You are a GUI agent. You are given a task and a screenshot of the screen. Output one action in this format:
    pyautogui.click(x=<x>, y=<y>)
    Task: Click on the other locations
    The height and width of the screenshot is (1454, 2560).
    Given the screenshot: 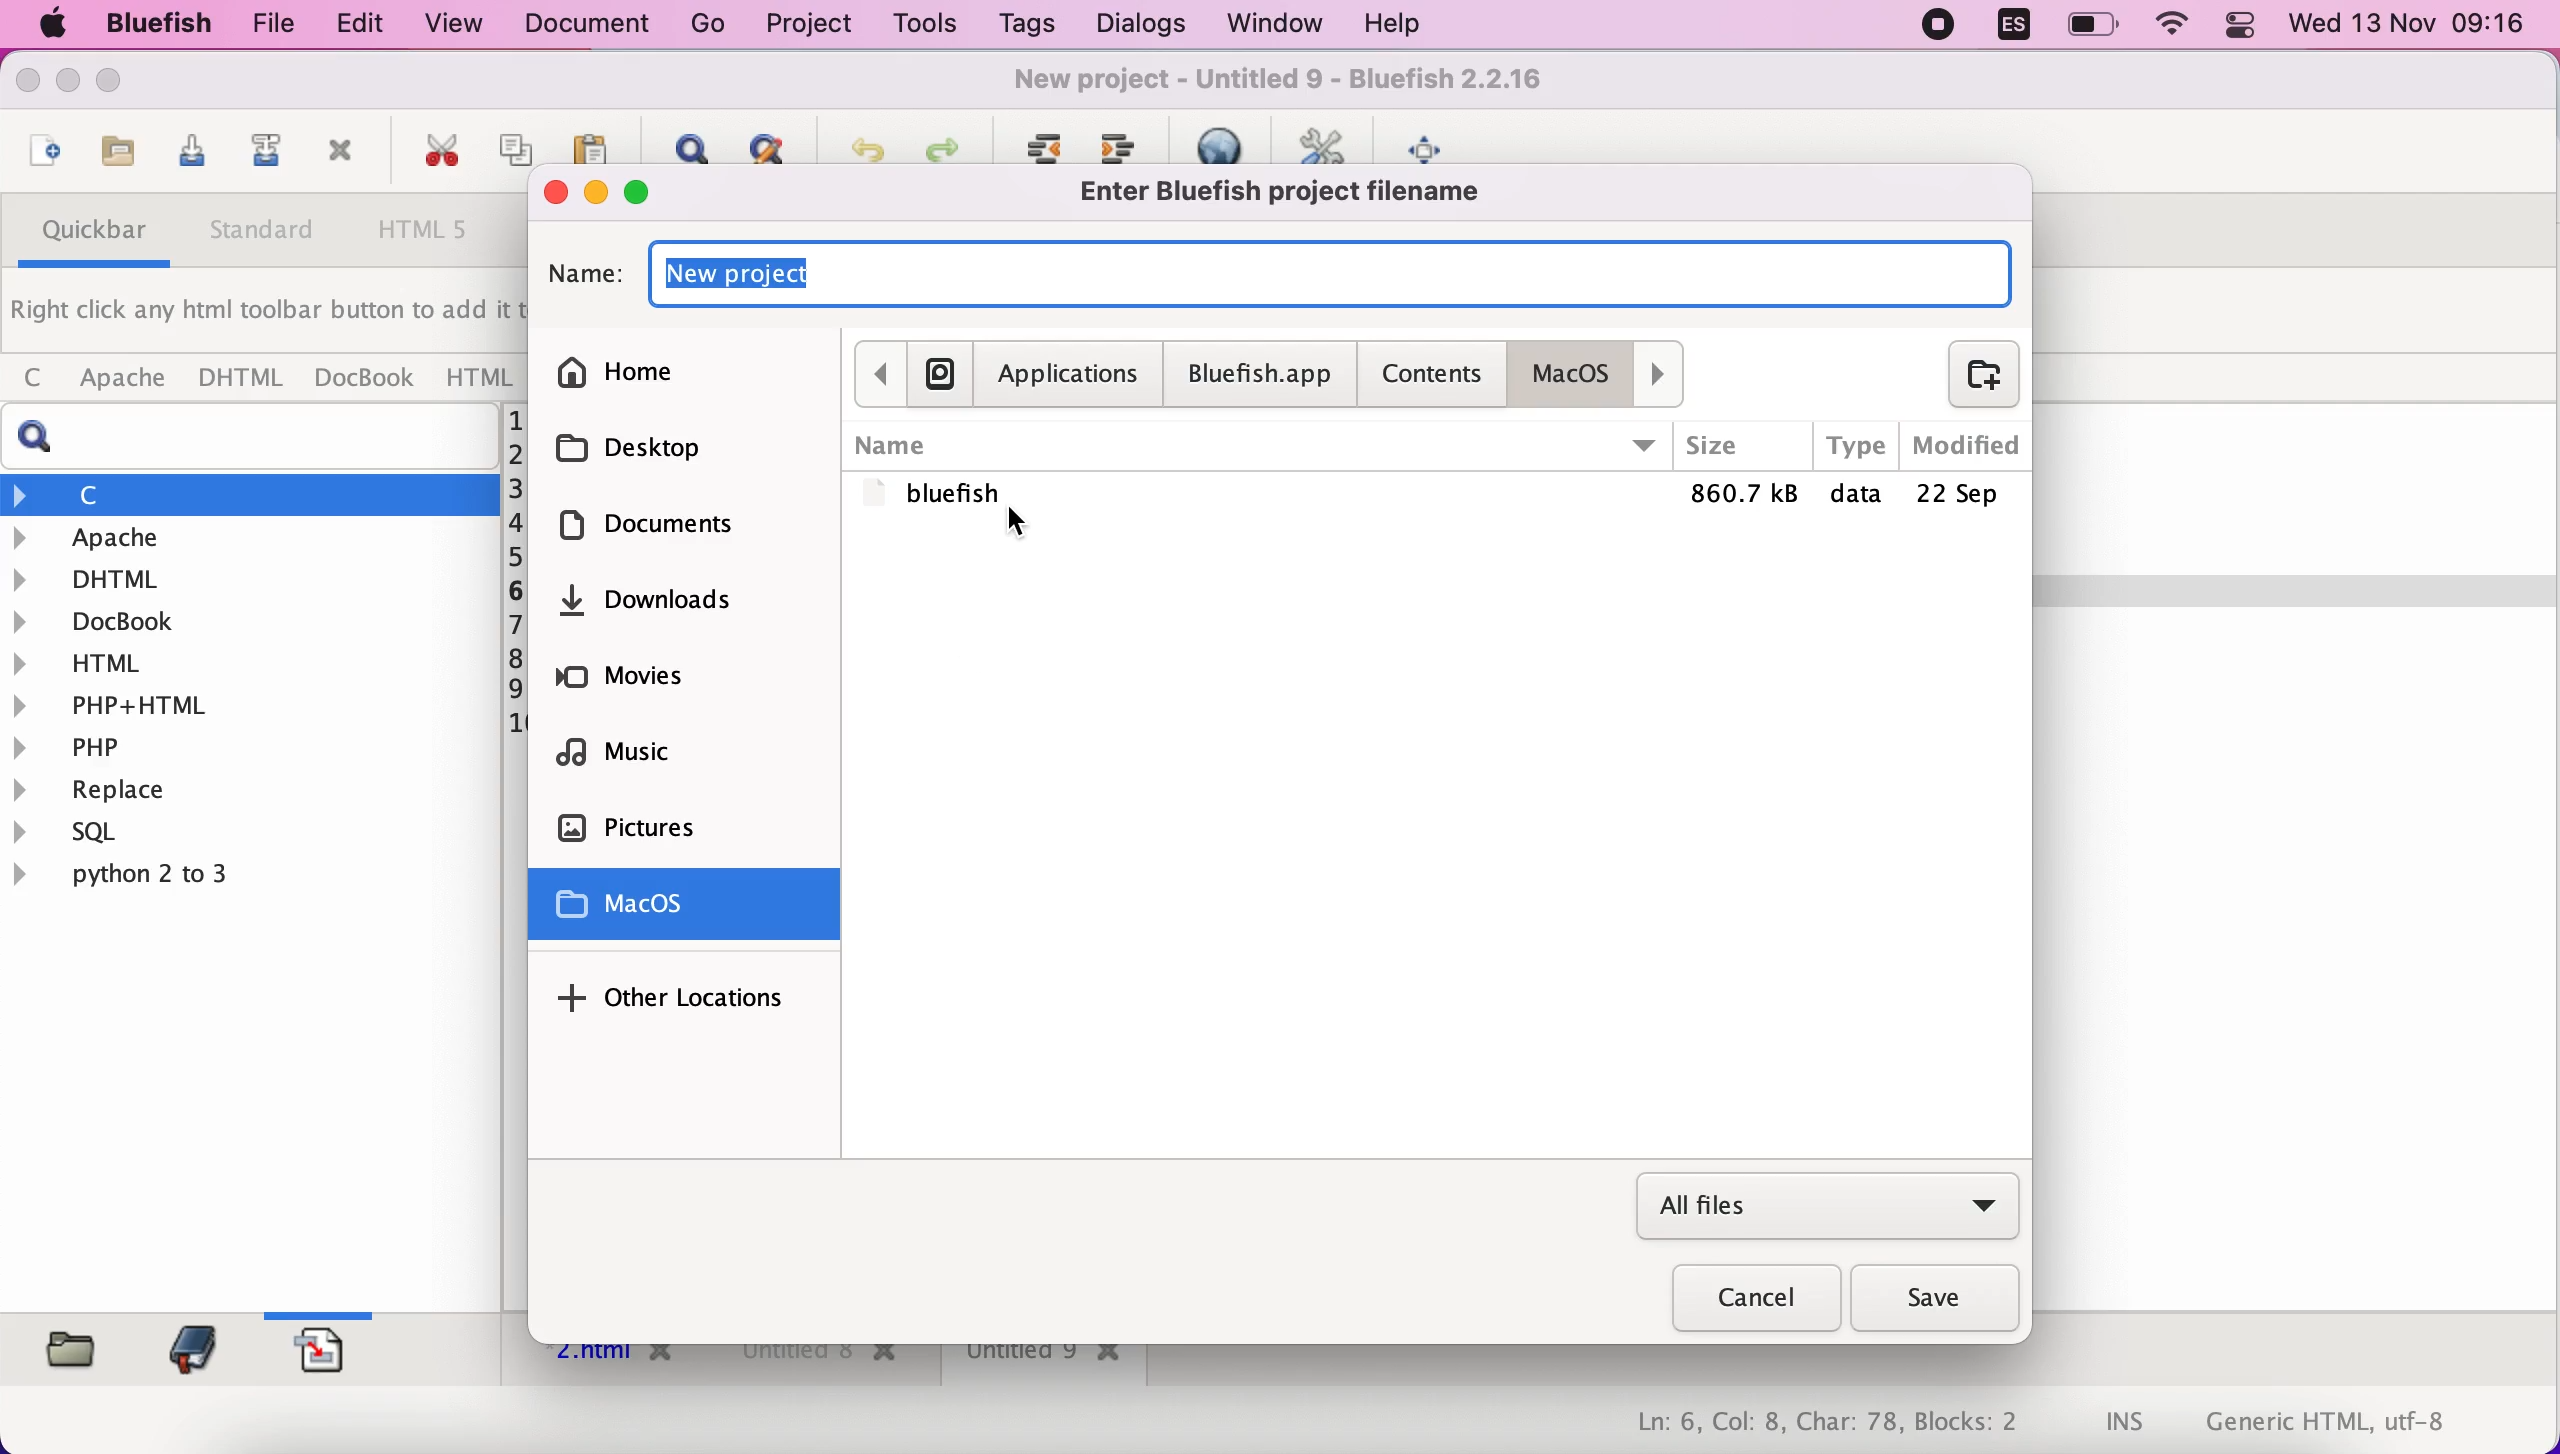 What is the action you would take?
    pyautogui.click(x=678, y=996)
    